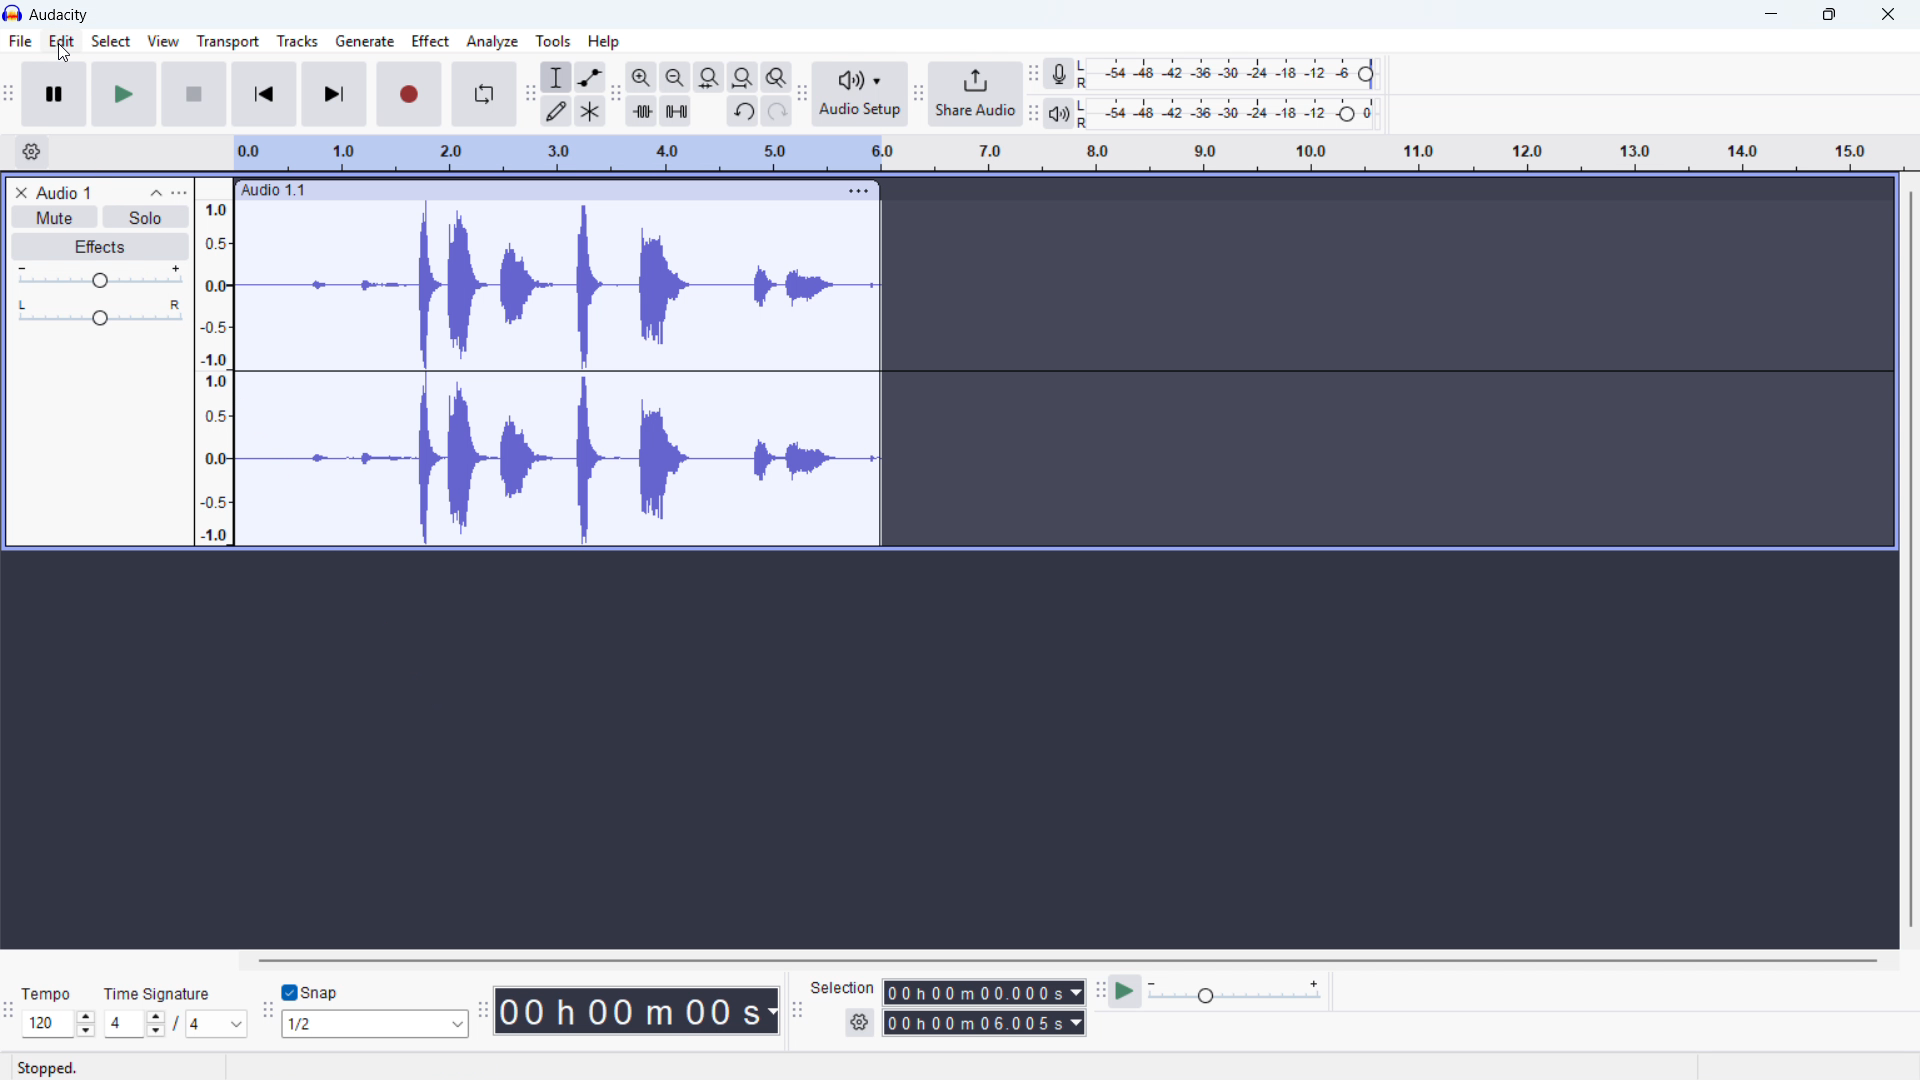  Describe the element at coordinates (859, 191) in the screenshot. I see `track options` at that location.